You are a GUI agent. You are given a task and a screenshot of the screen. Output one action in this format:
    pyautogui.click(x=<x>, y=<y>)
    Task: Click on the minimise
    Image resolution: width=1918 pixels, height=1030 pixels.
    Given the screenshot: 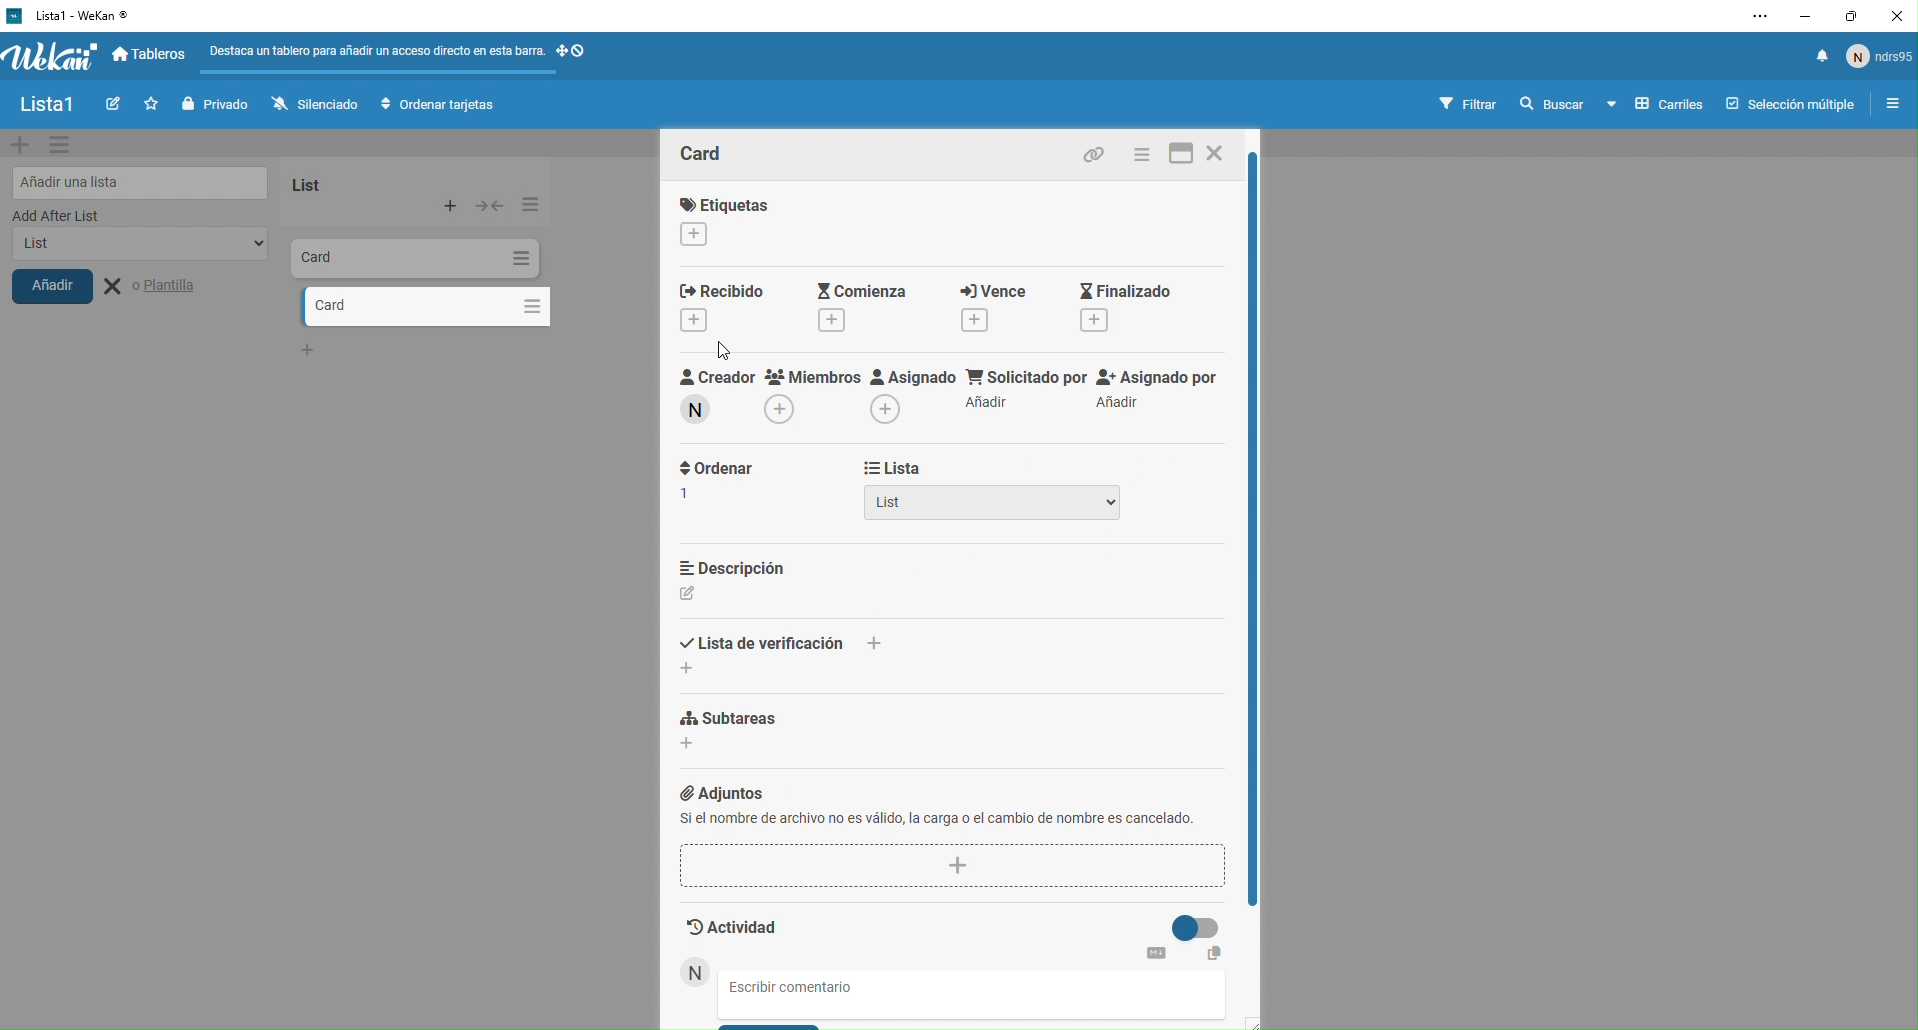 What is the action you would take?
    pyautogui.click(x=1802, y=15)
    